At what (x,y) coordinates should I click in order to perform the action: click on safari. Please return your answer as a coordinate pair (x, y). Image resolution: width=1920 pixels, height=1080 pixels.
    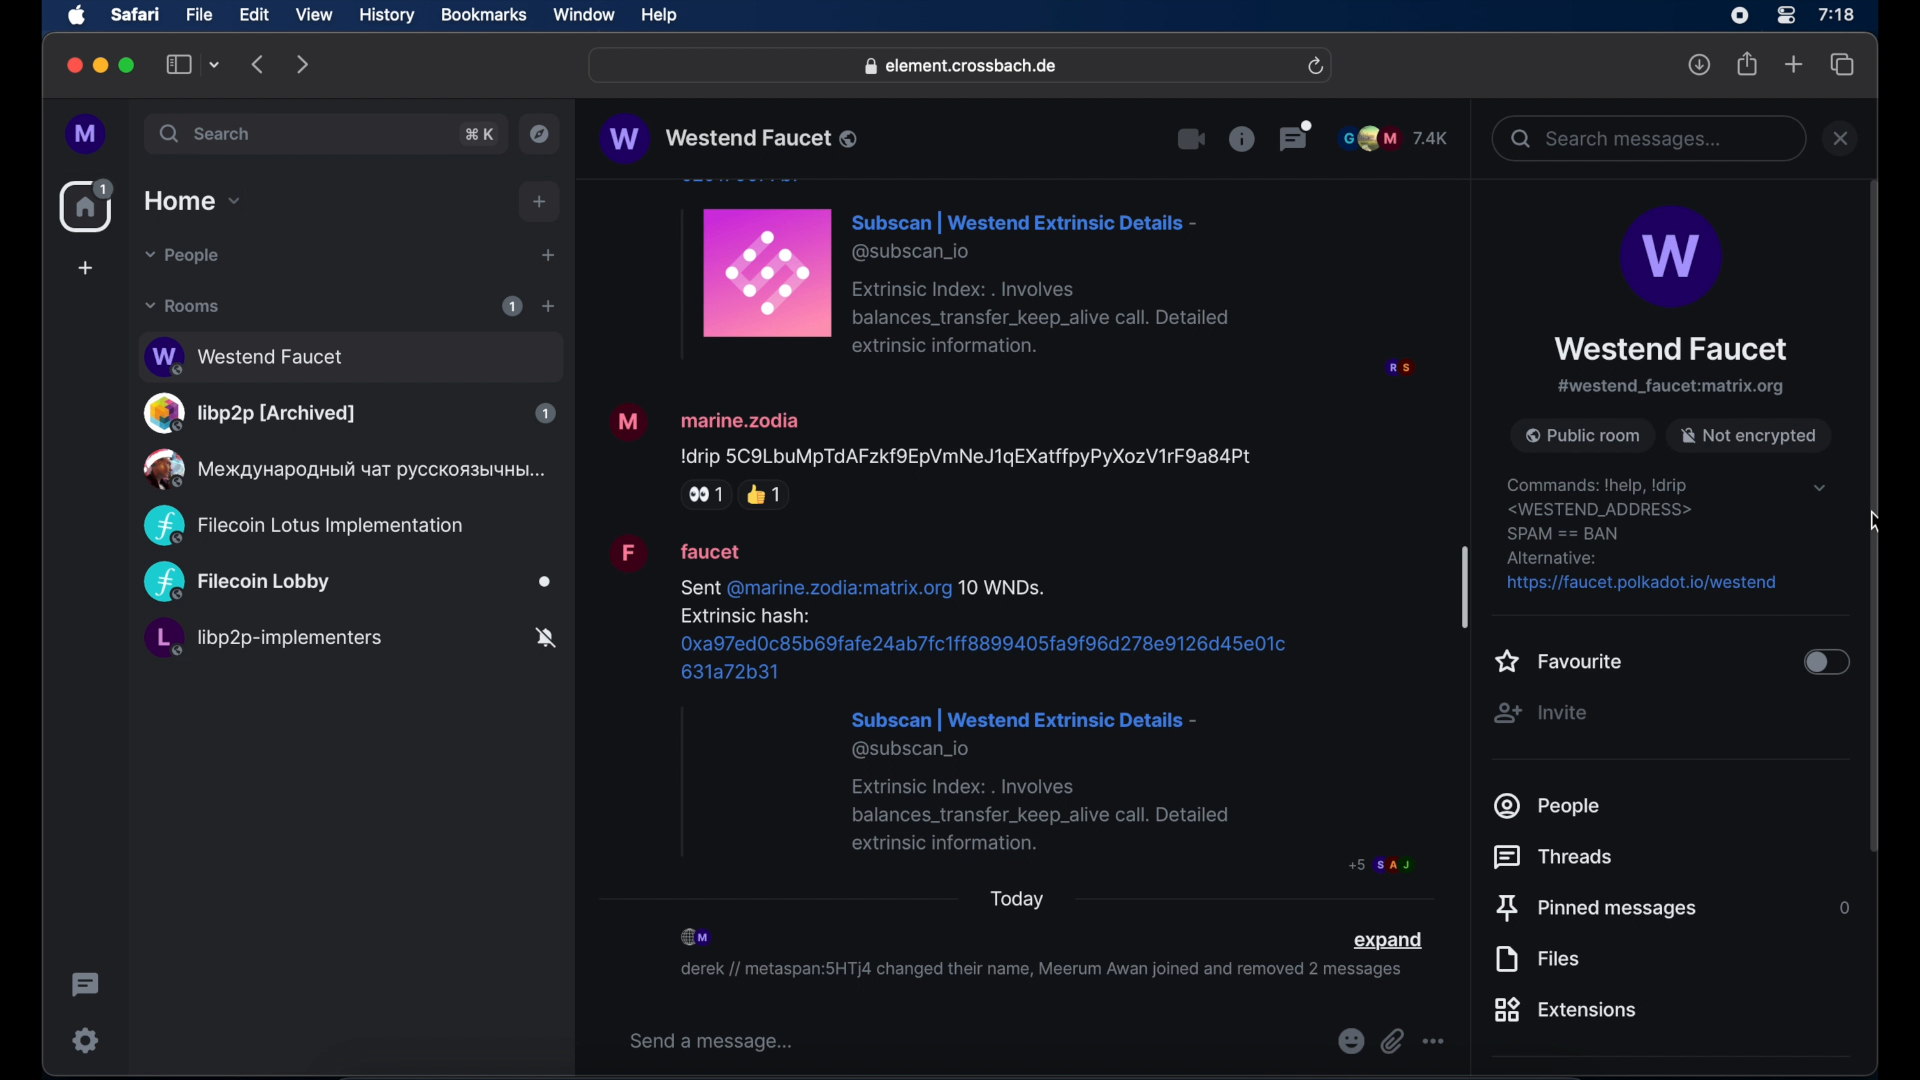
    Looking at the image, I should click on (134, 14).